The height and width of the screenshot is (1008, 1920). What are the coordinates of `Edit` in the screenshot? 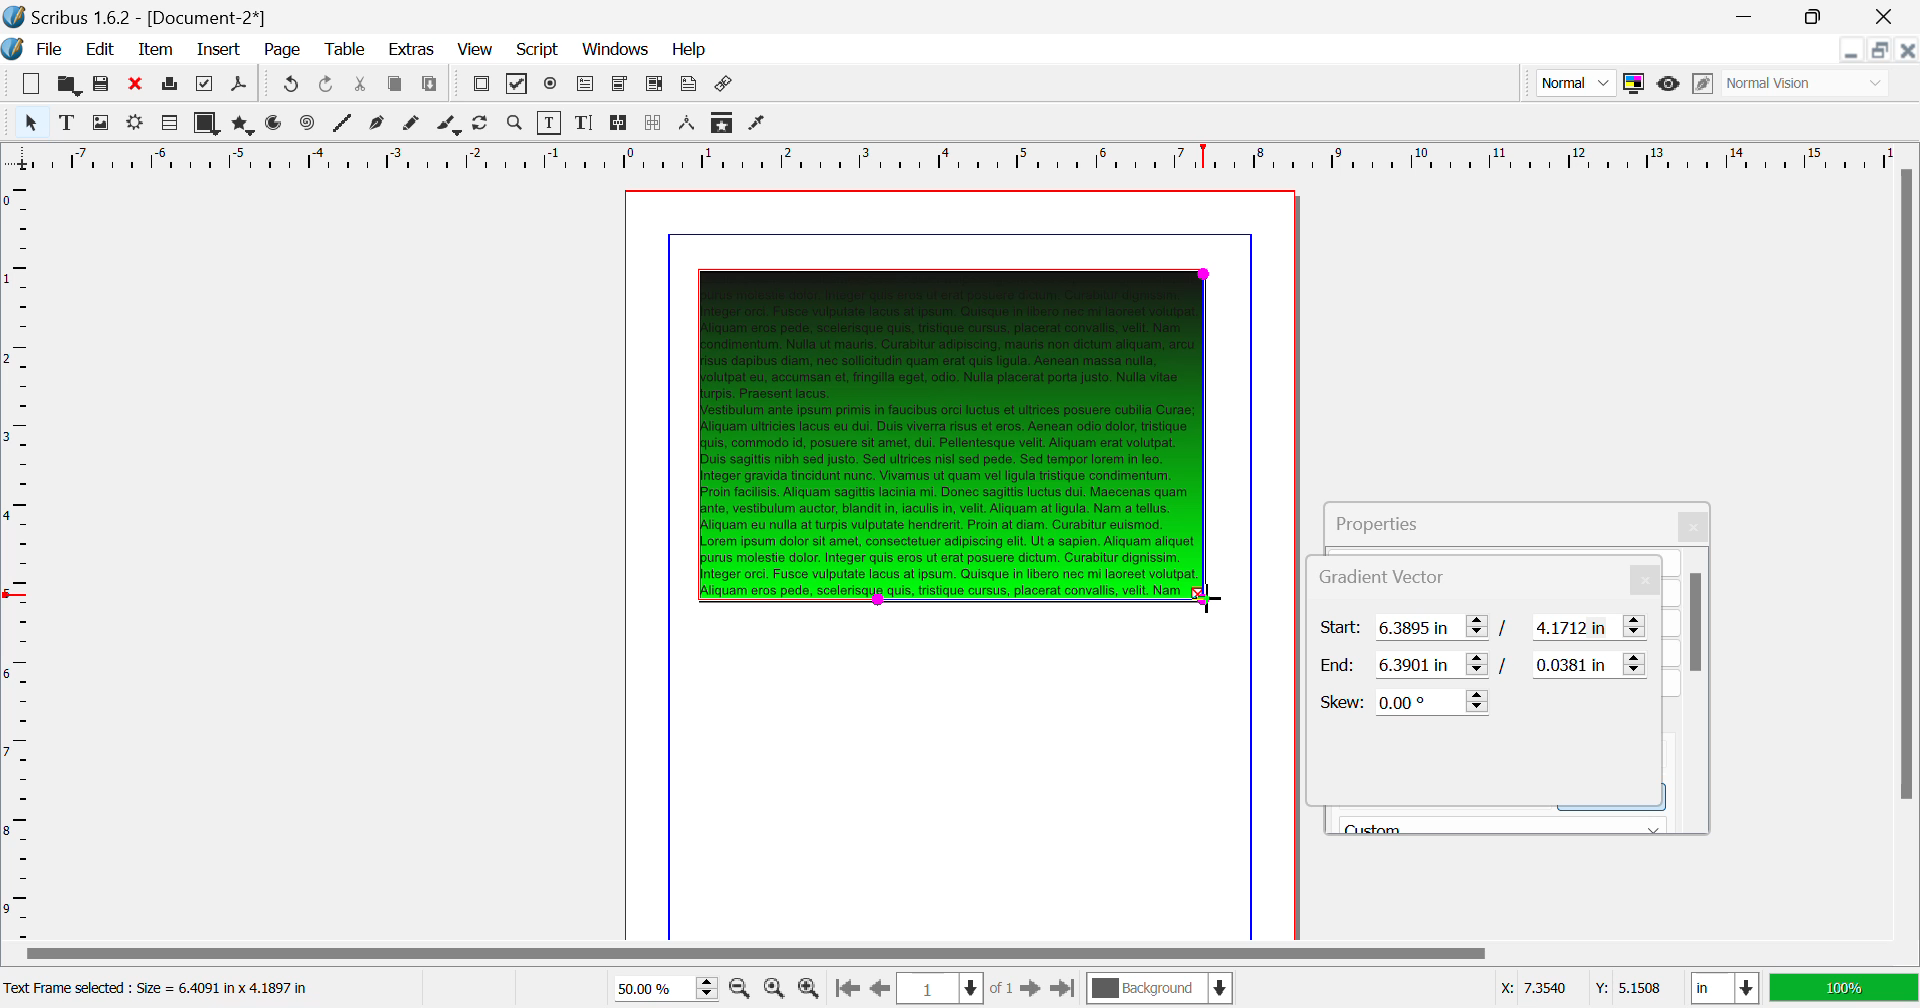 It's located at (96, 50).